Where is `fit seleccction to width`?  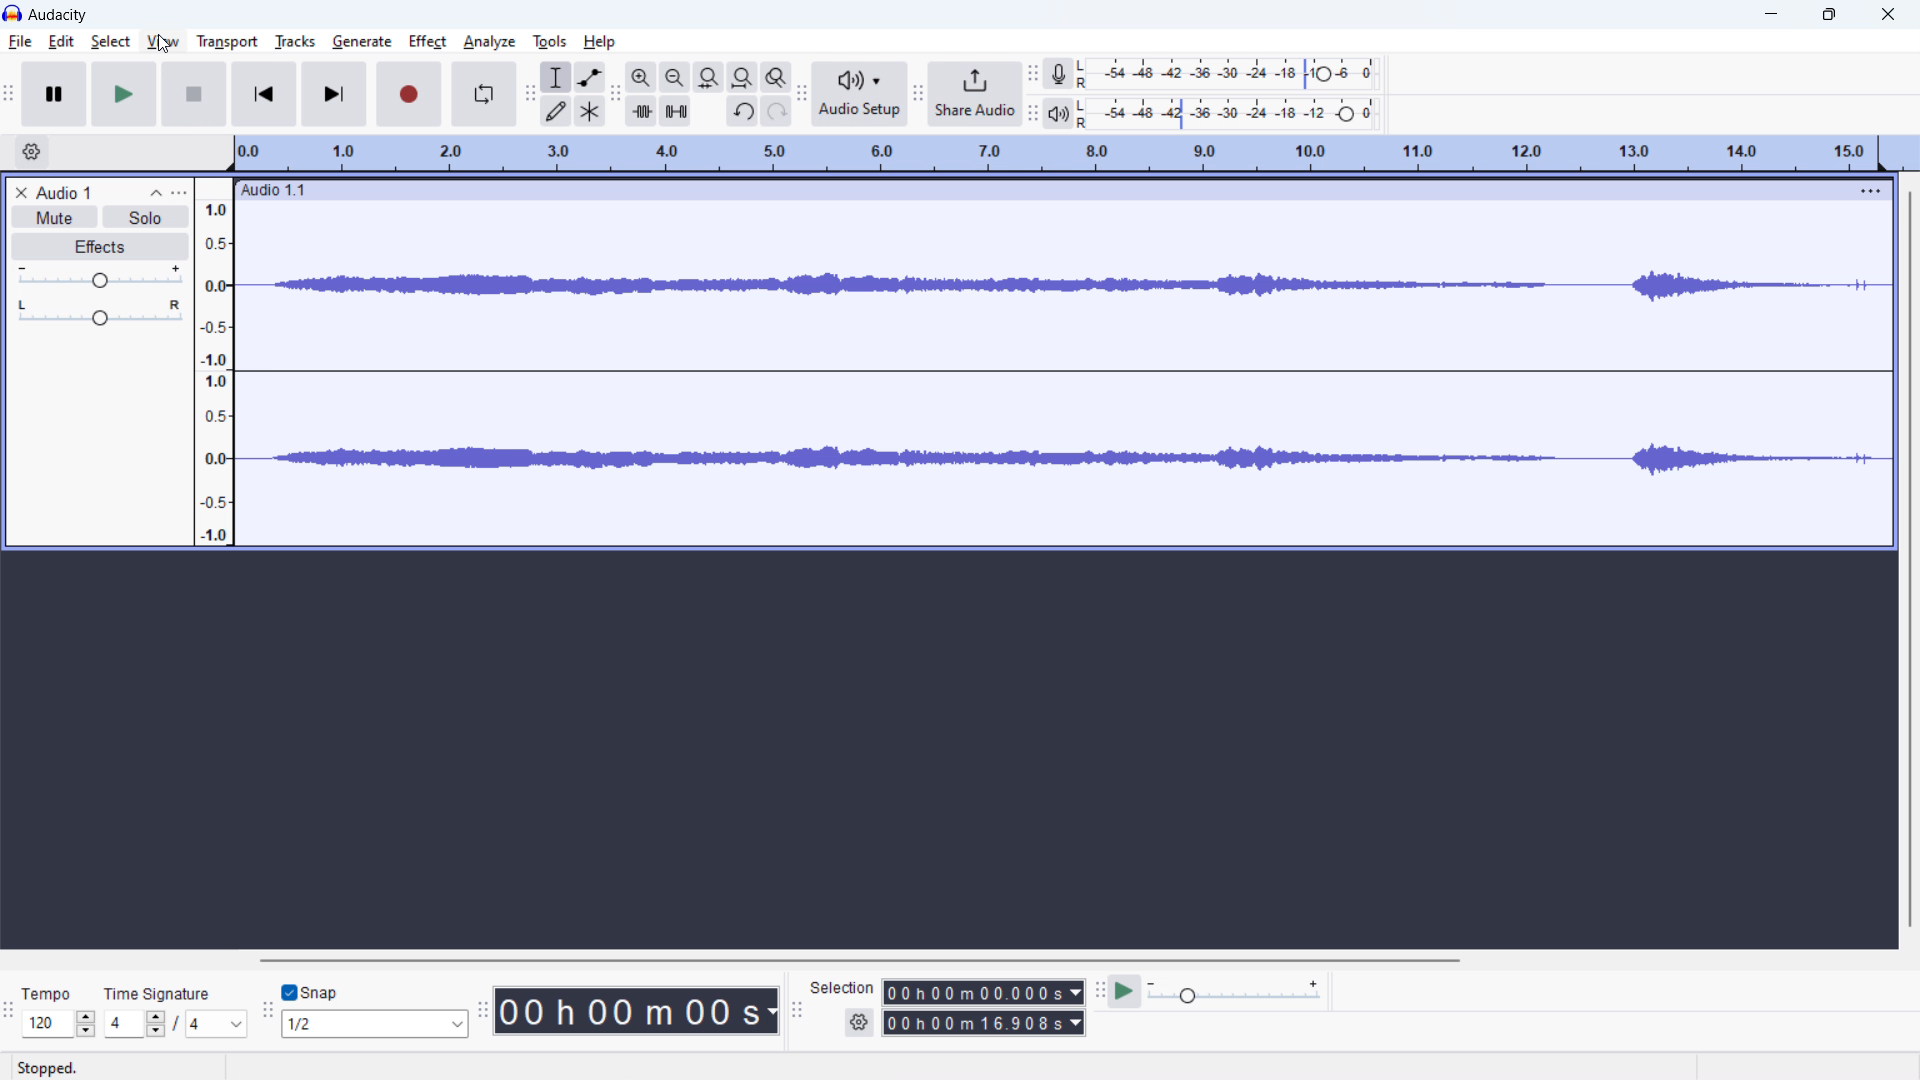 fit seleccction to width is located at coordinates (709, 77).